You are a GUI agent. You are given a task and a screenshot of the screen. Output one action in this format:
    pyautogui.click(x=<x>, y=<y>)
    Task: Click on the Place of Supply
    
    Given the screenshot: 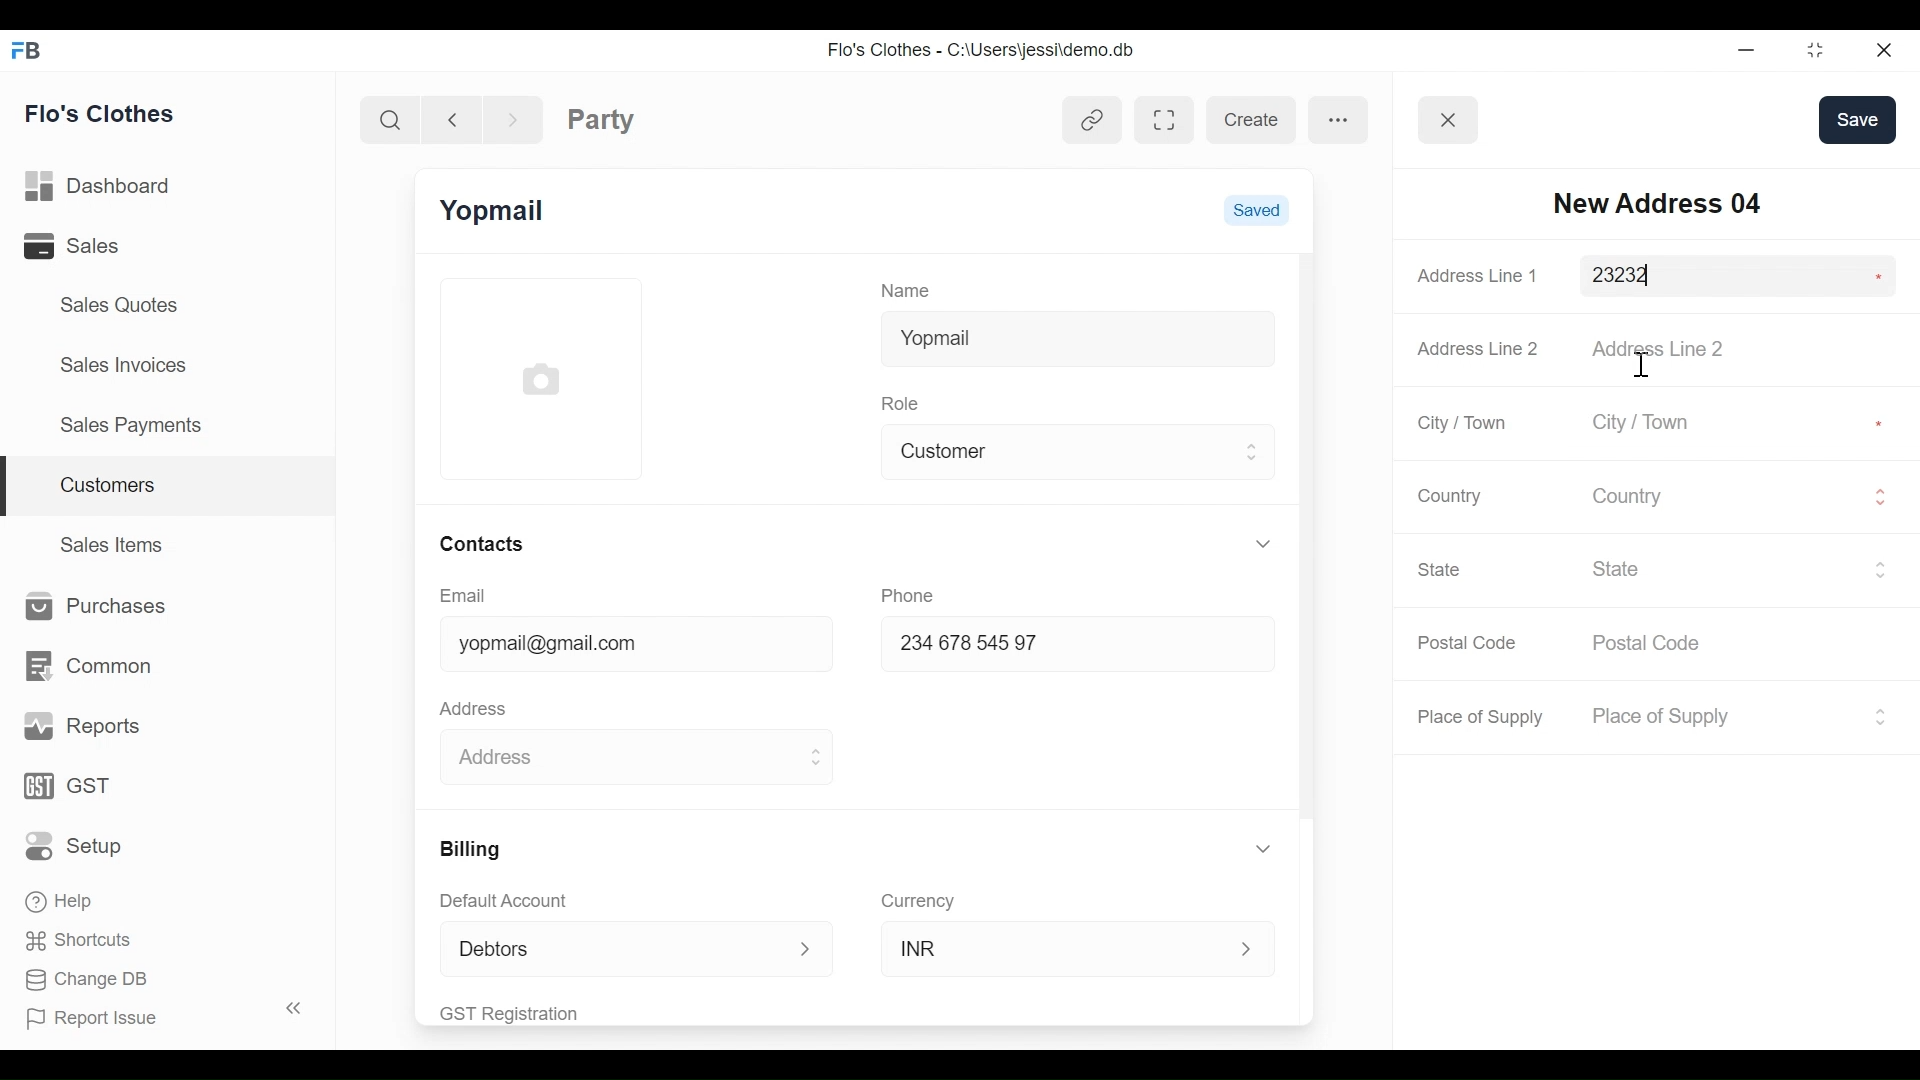 What is the action you would take?
    pyautogui.click(x=1484, y=717)
    